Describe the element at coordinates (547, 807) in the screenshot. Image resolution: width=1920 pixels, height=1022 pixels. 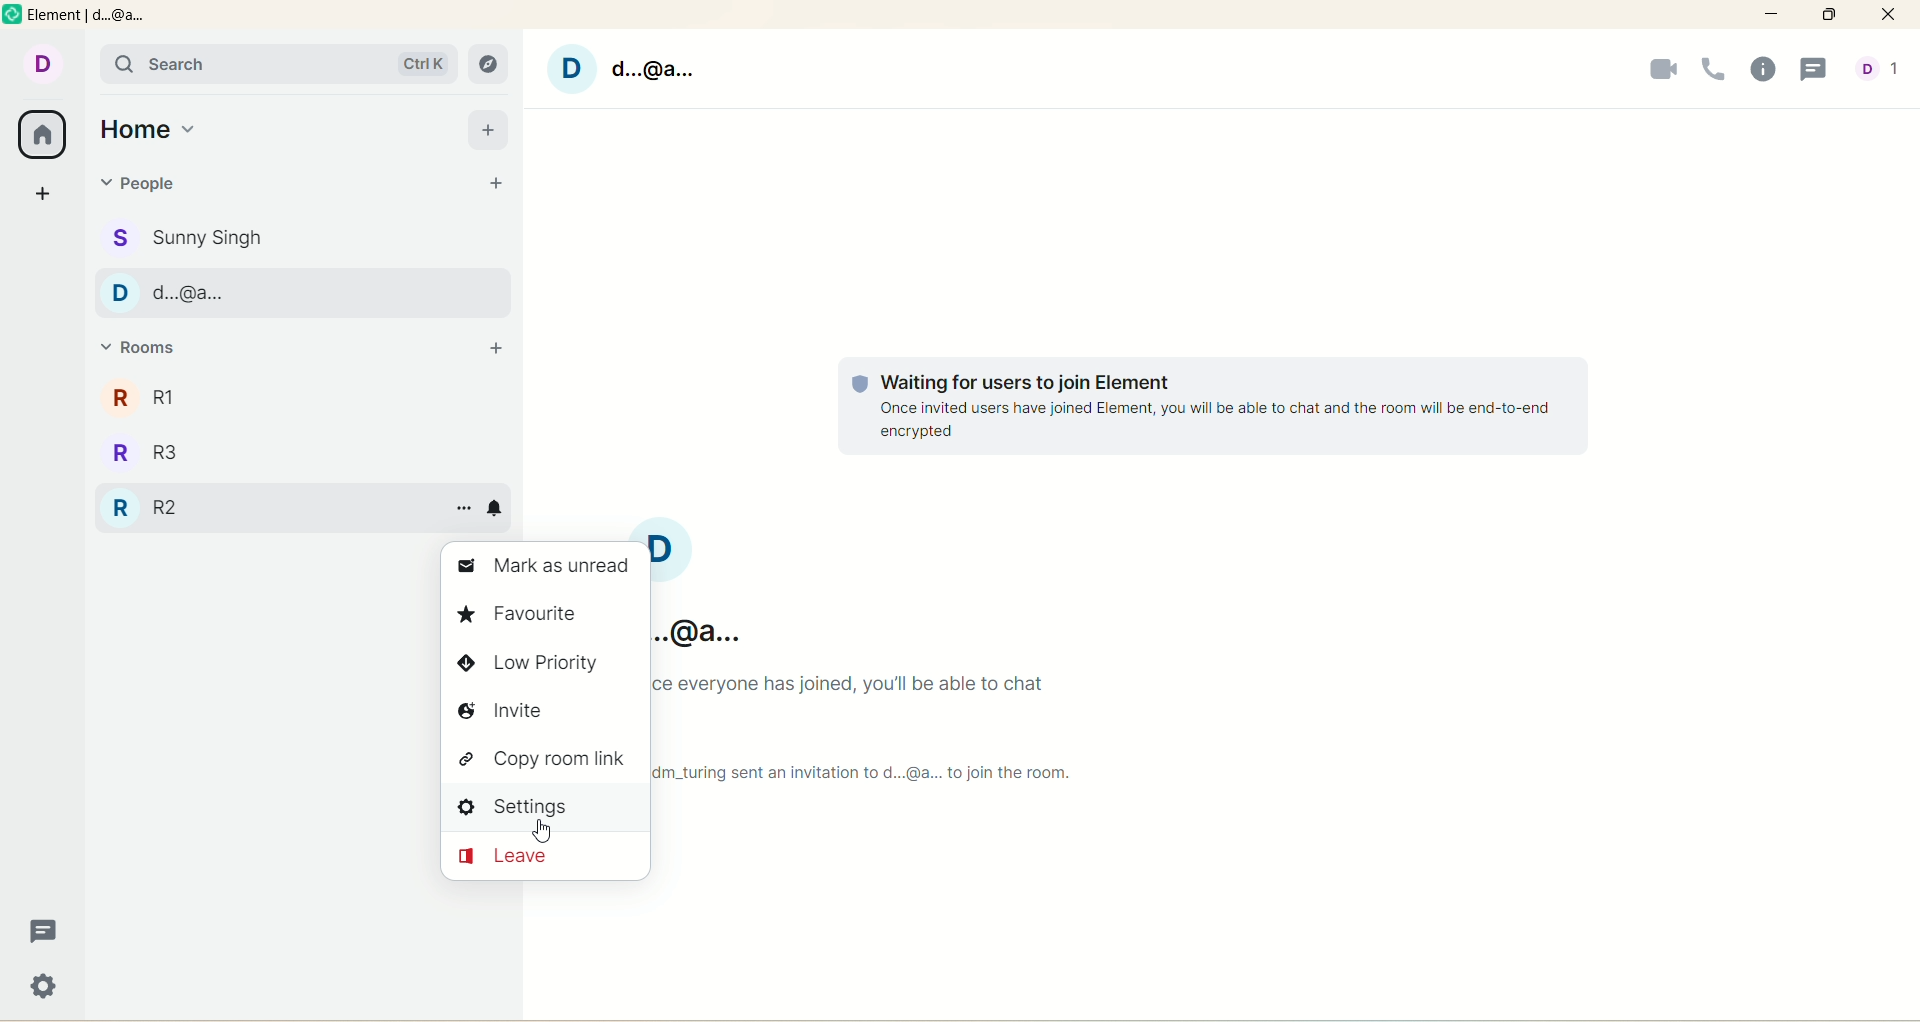
I see `settings` at that location.